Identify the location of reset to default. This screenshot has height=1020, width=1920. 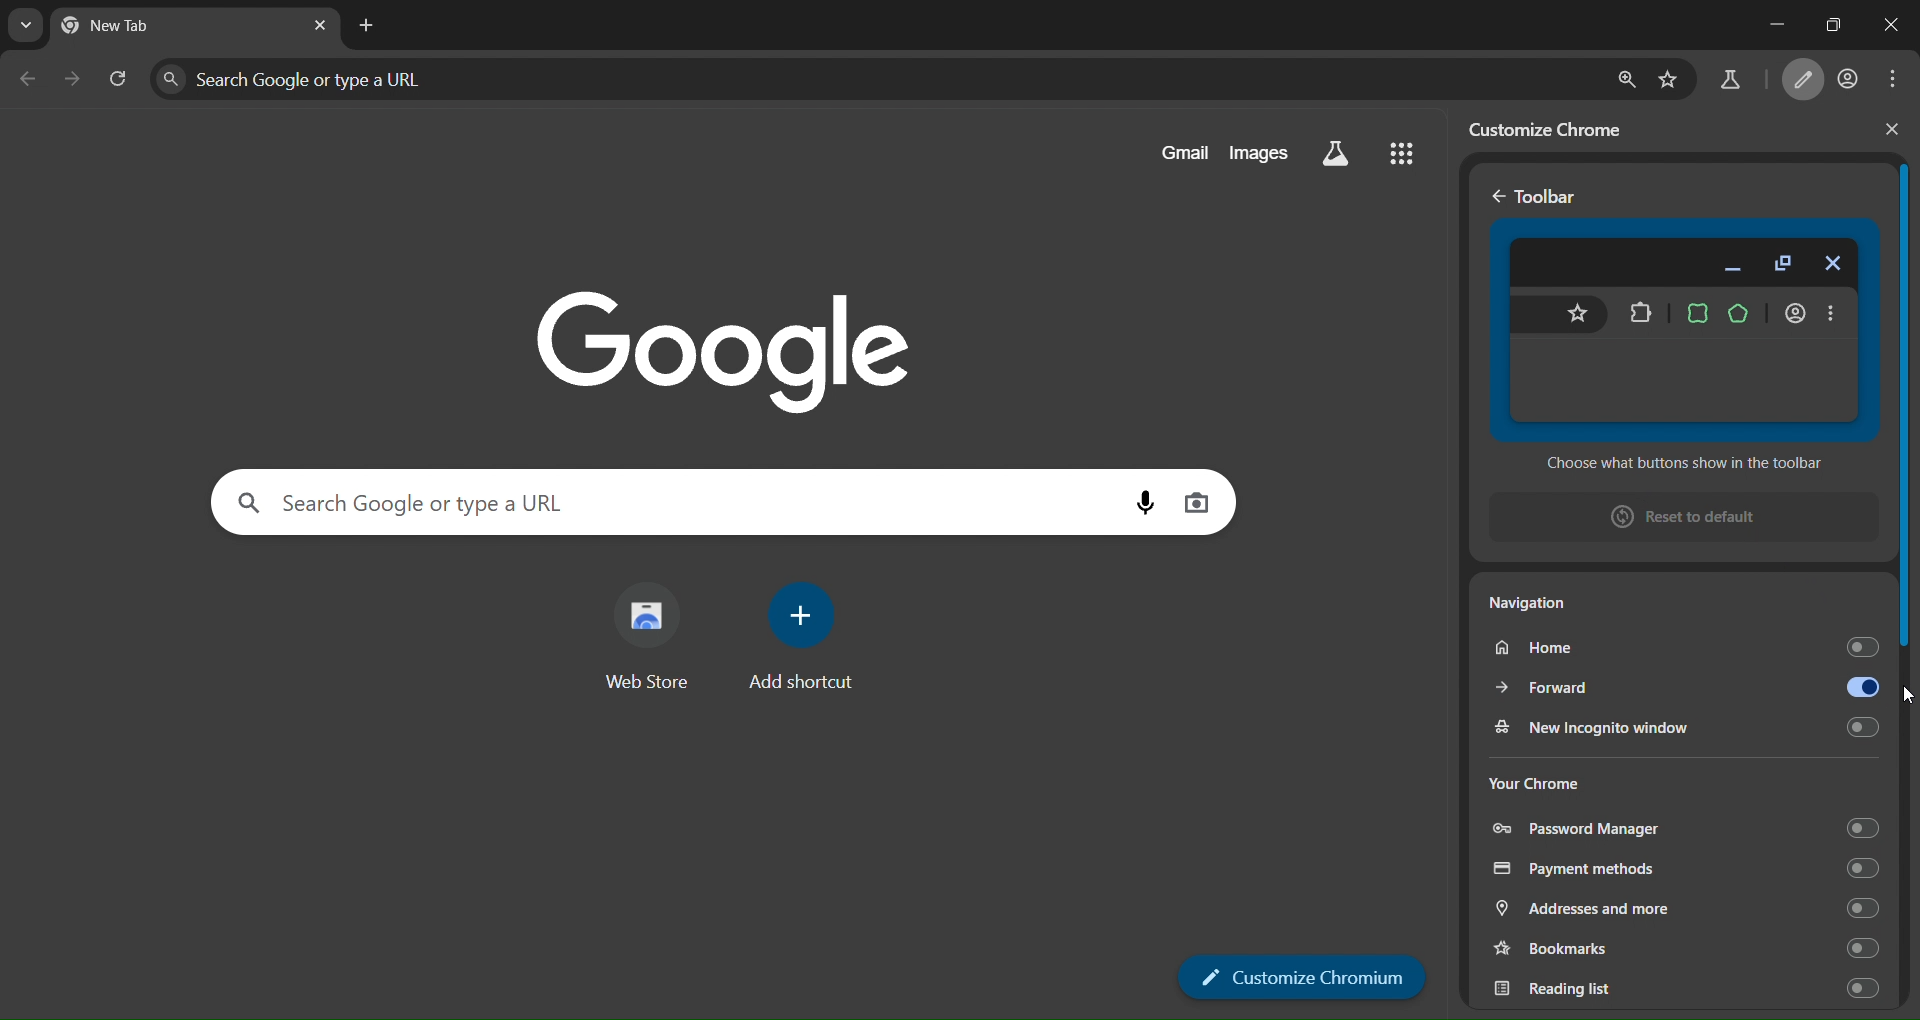
(1672, 515).